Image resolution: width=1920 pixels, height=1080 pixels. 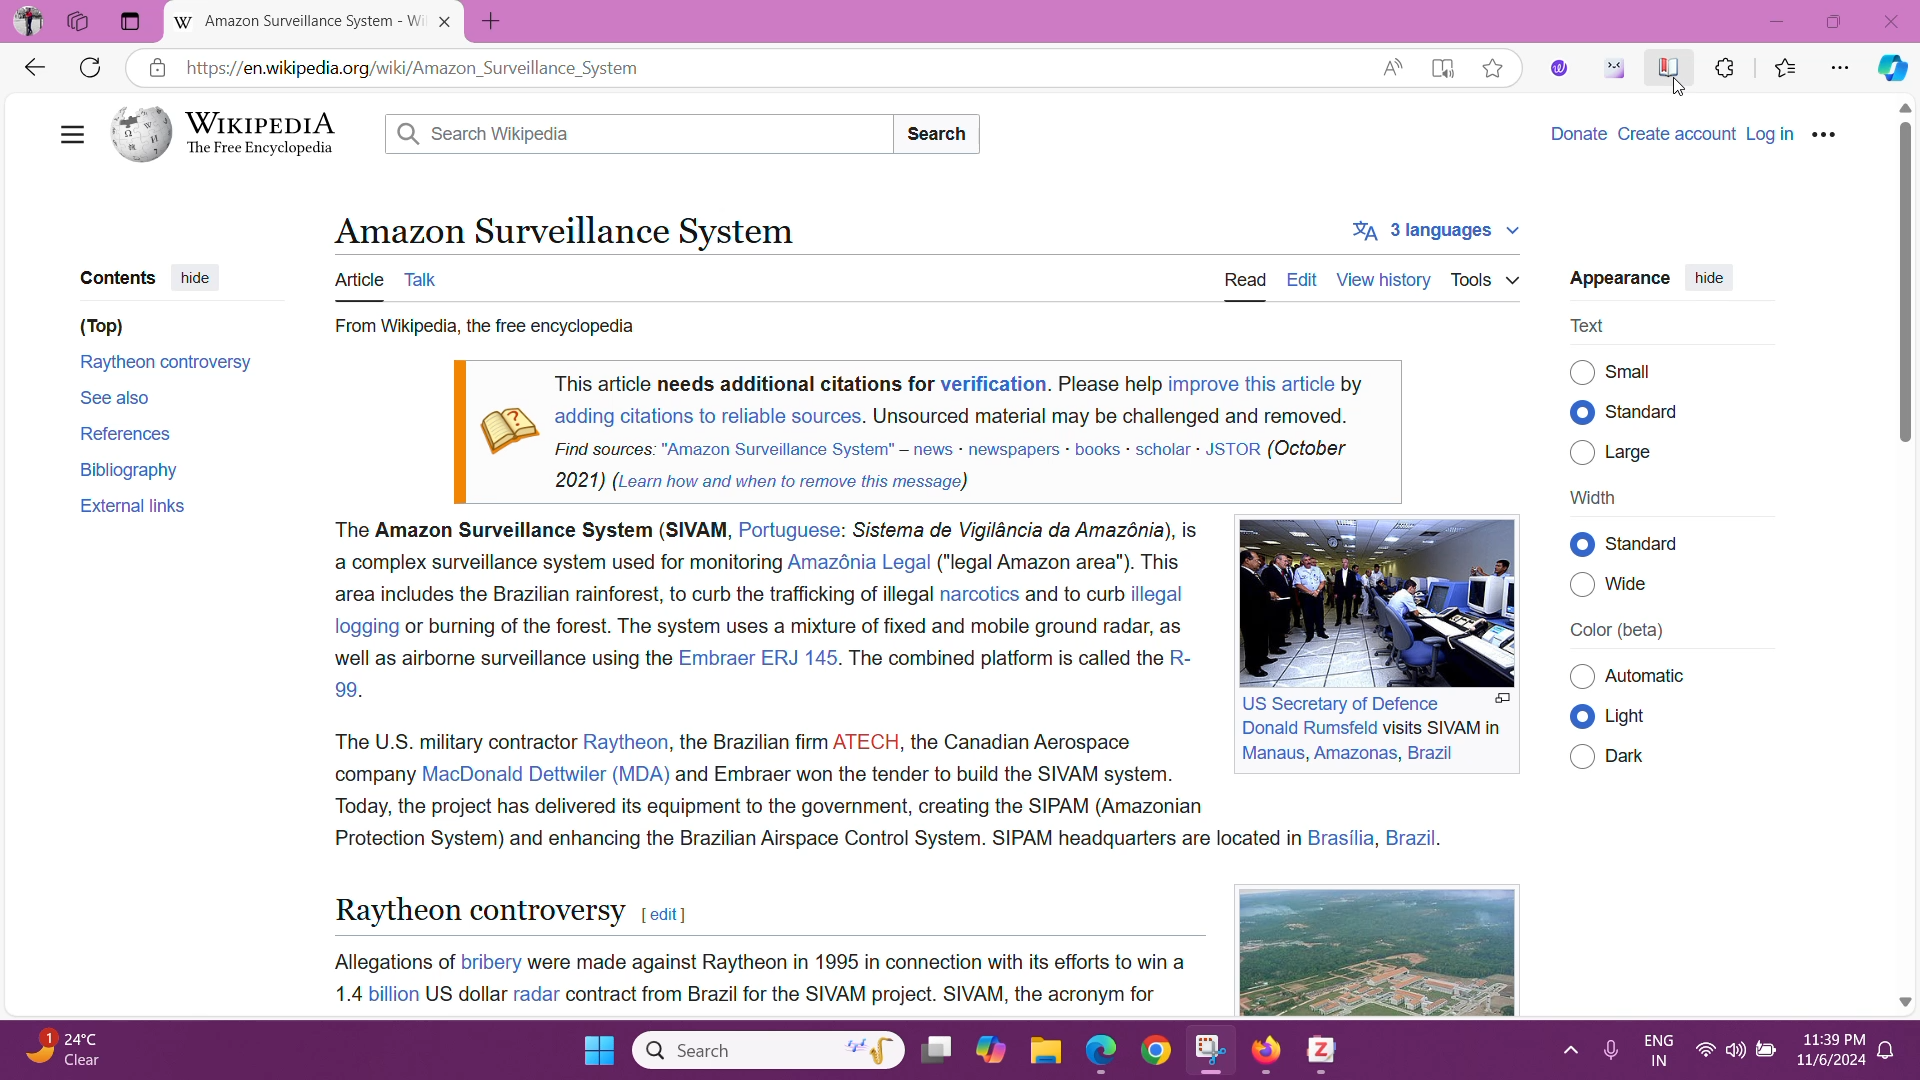 What do you see at coordinates (358, 281) in the screenshot?
I see `Article` at bounding box center [358, 281].